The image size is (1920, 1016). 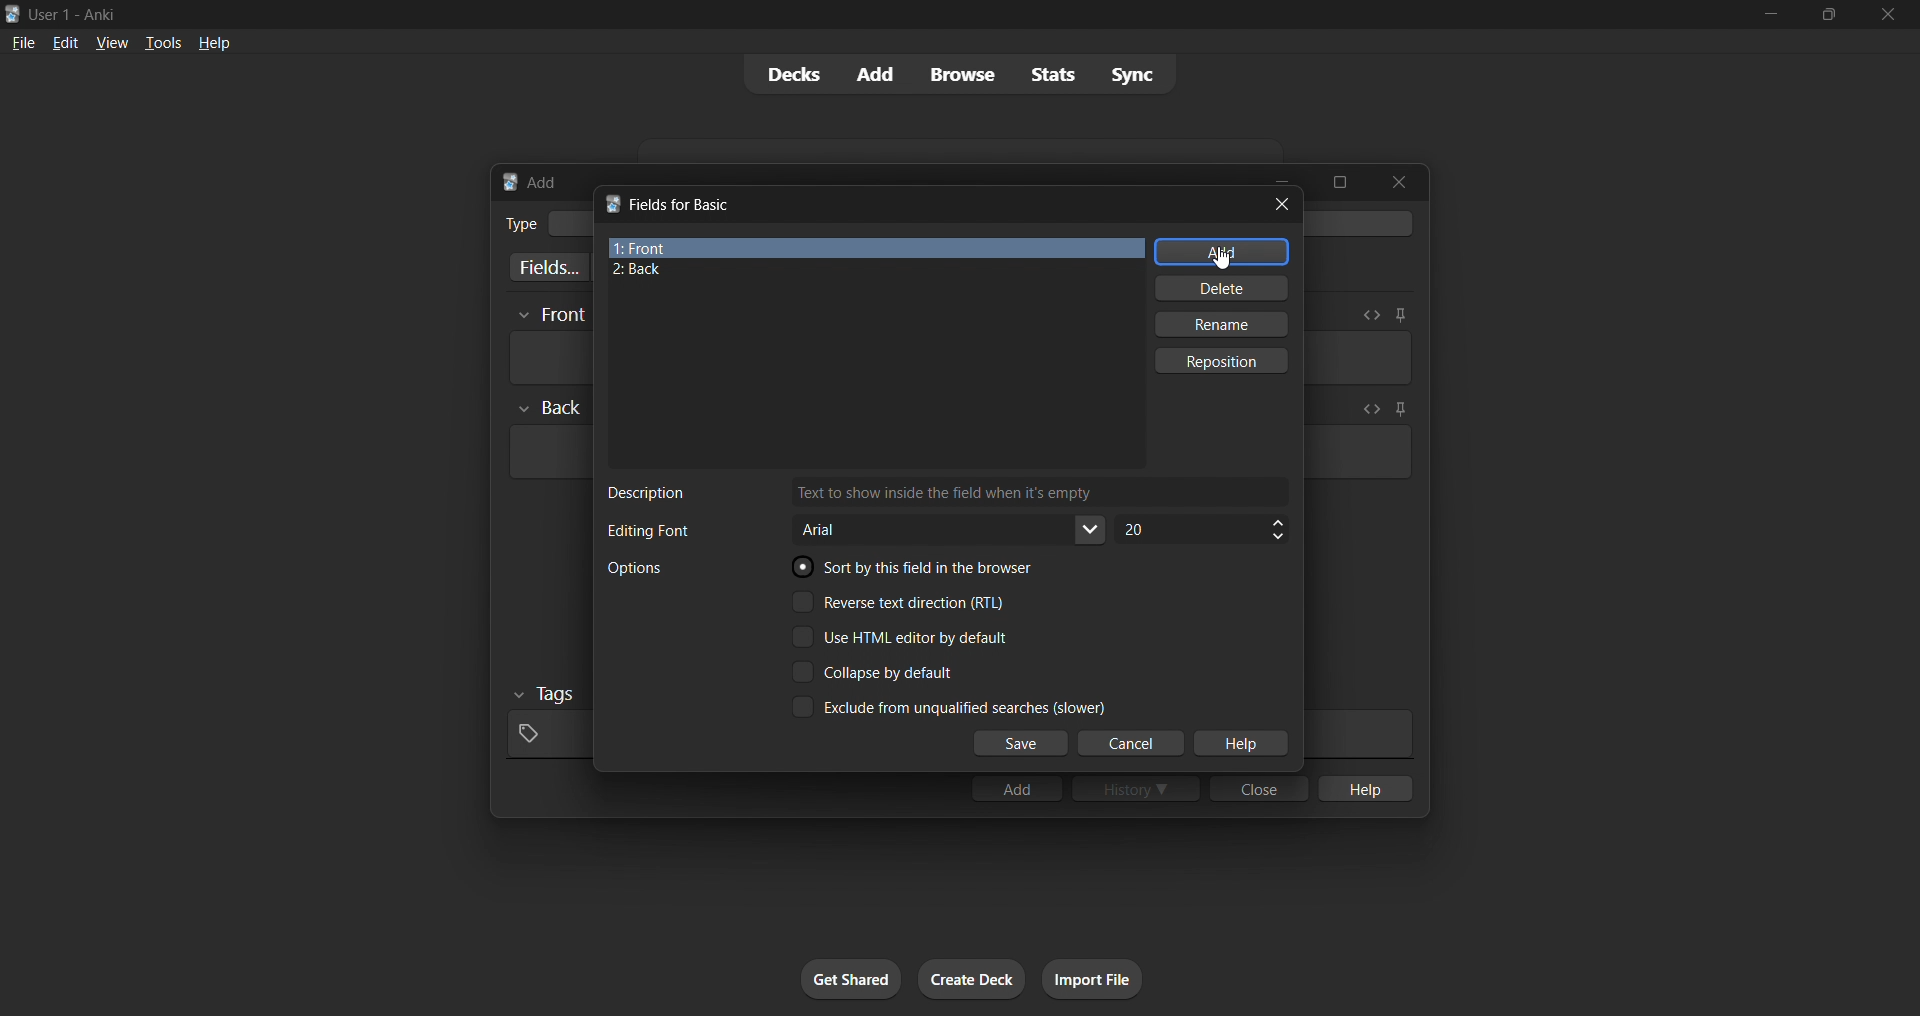 I want to click on close, so click(x=1282, y=204).